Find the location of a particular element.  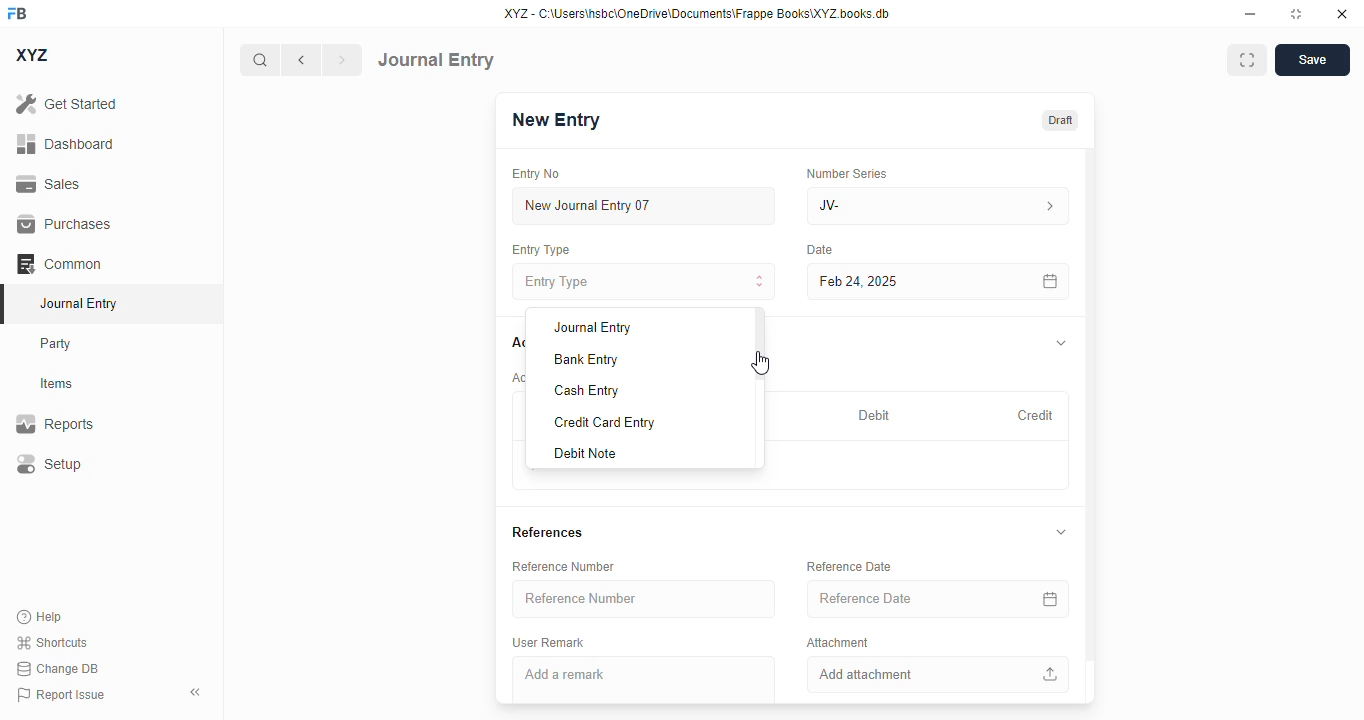

journal entry is located at coordinates (592, 328).